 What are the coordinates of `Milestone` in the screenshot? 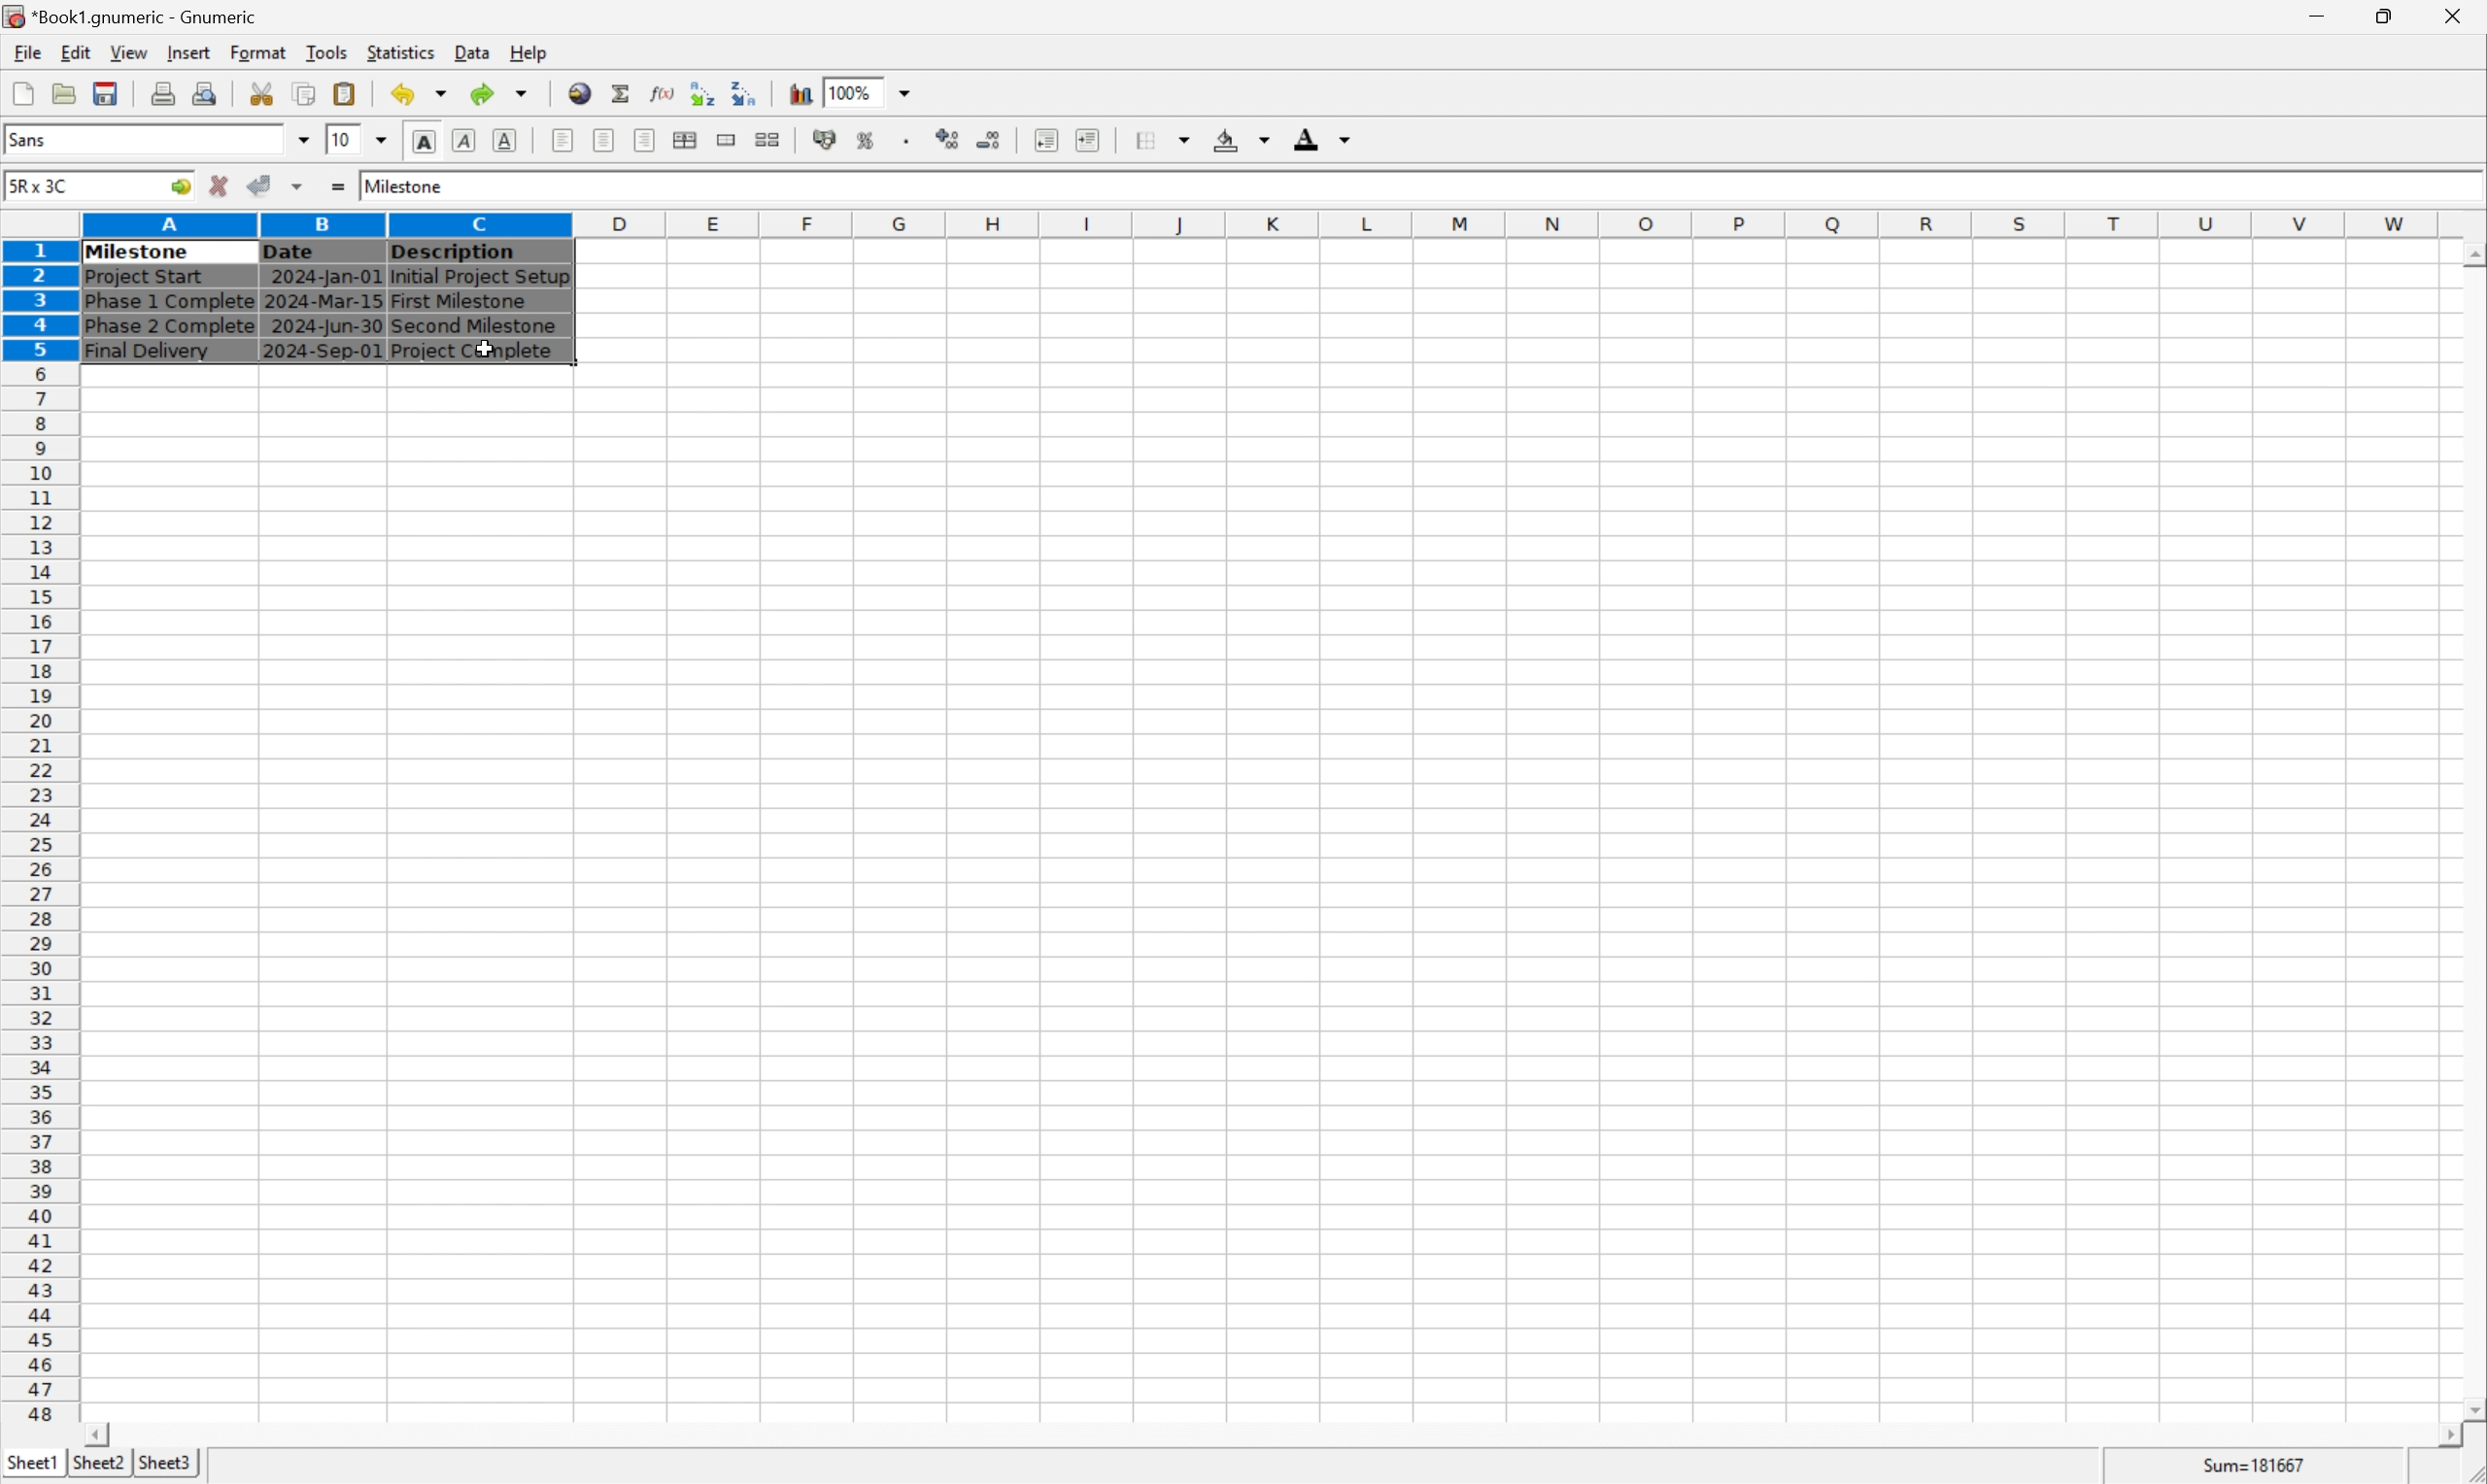 It's located at (406, 183).